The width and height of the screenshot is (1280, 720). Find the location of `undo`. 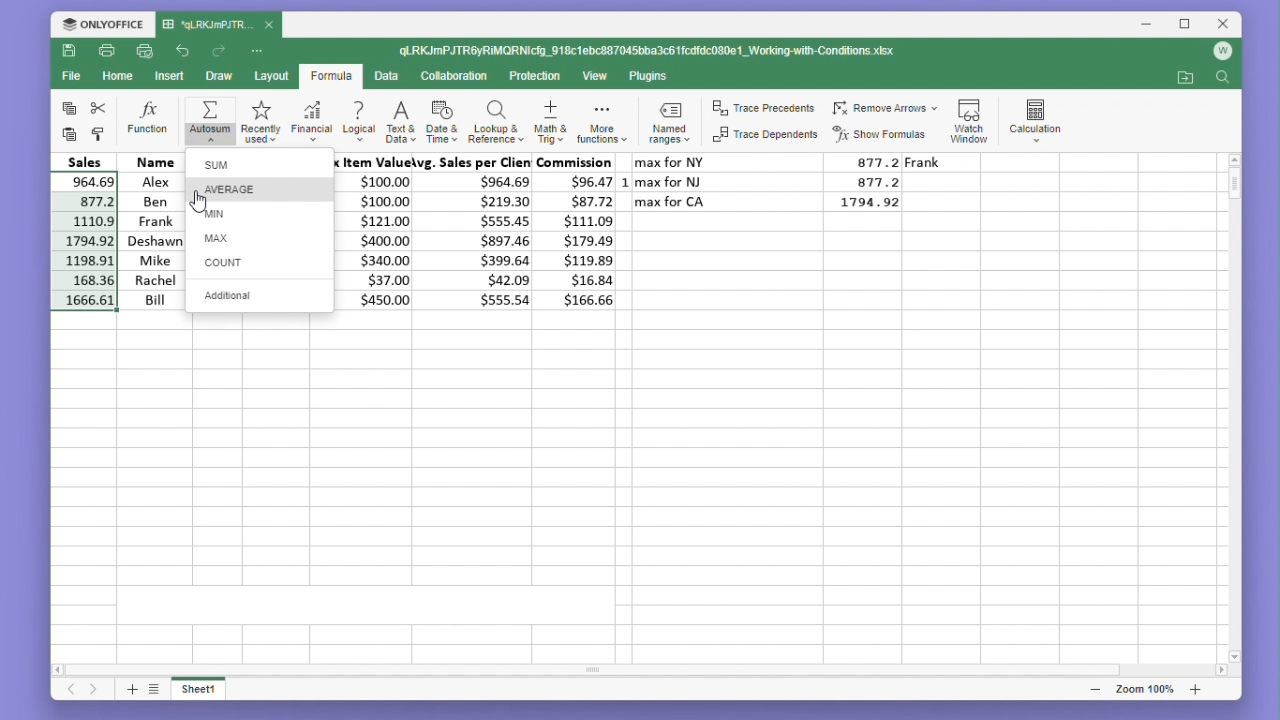

undo is located at coordinates (184, 52).